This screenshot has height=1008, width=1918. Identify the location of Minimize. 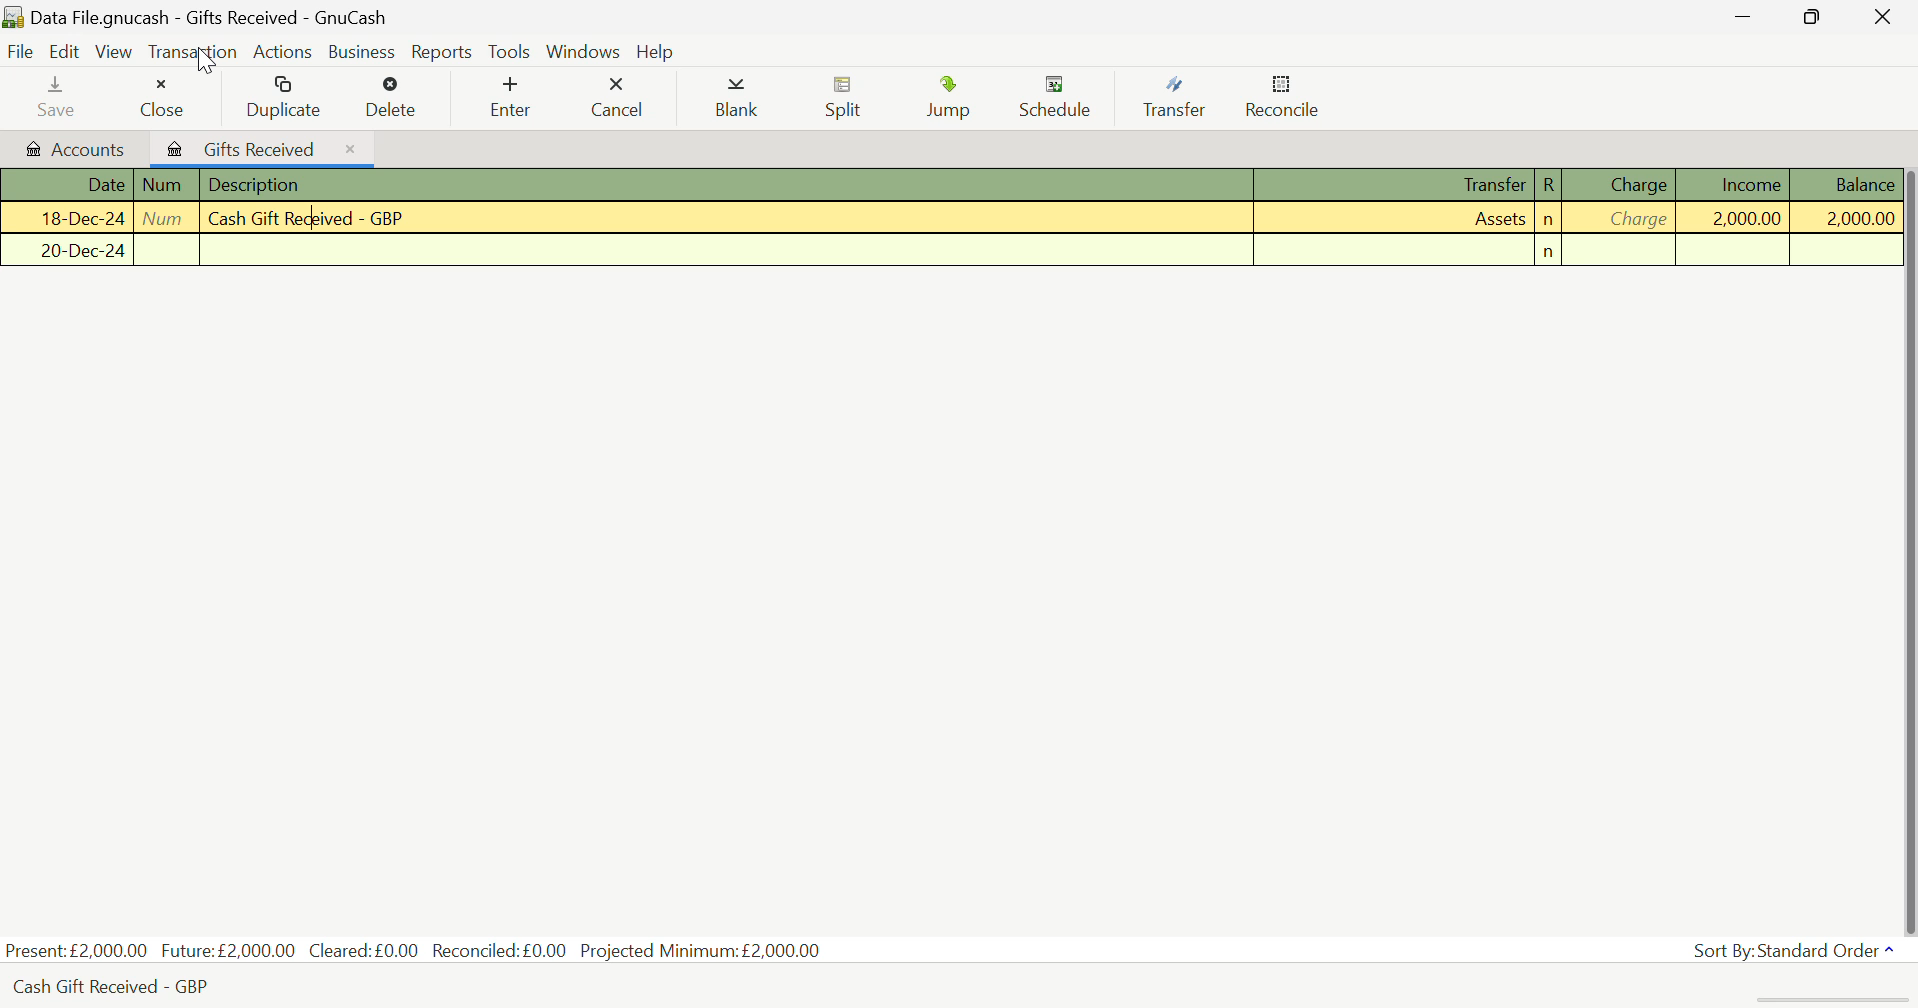
(1819, 16).